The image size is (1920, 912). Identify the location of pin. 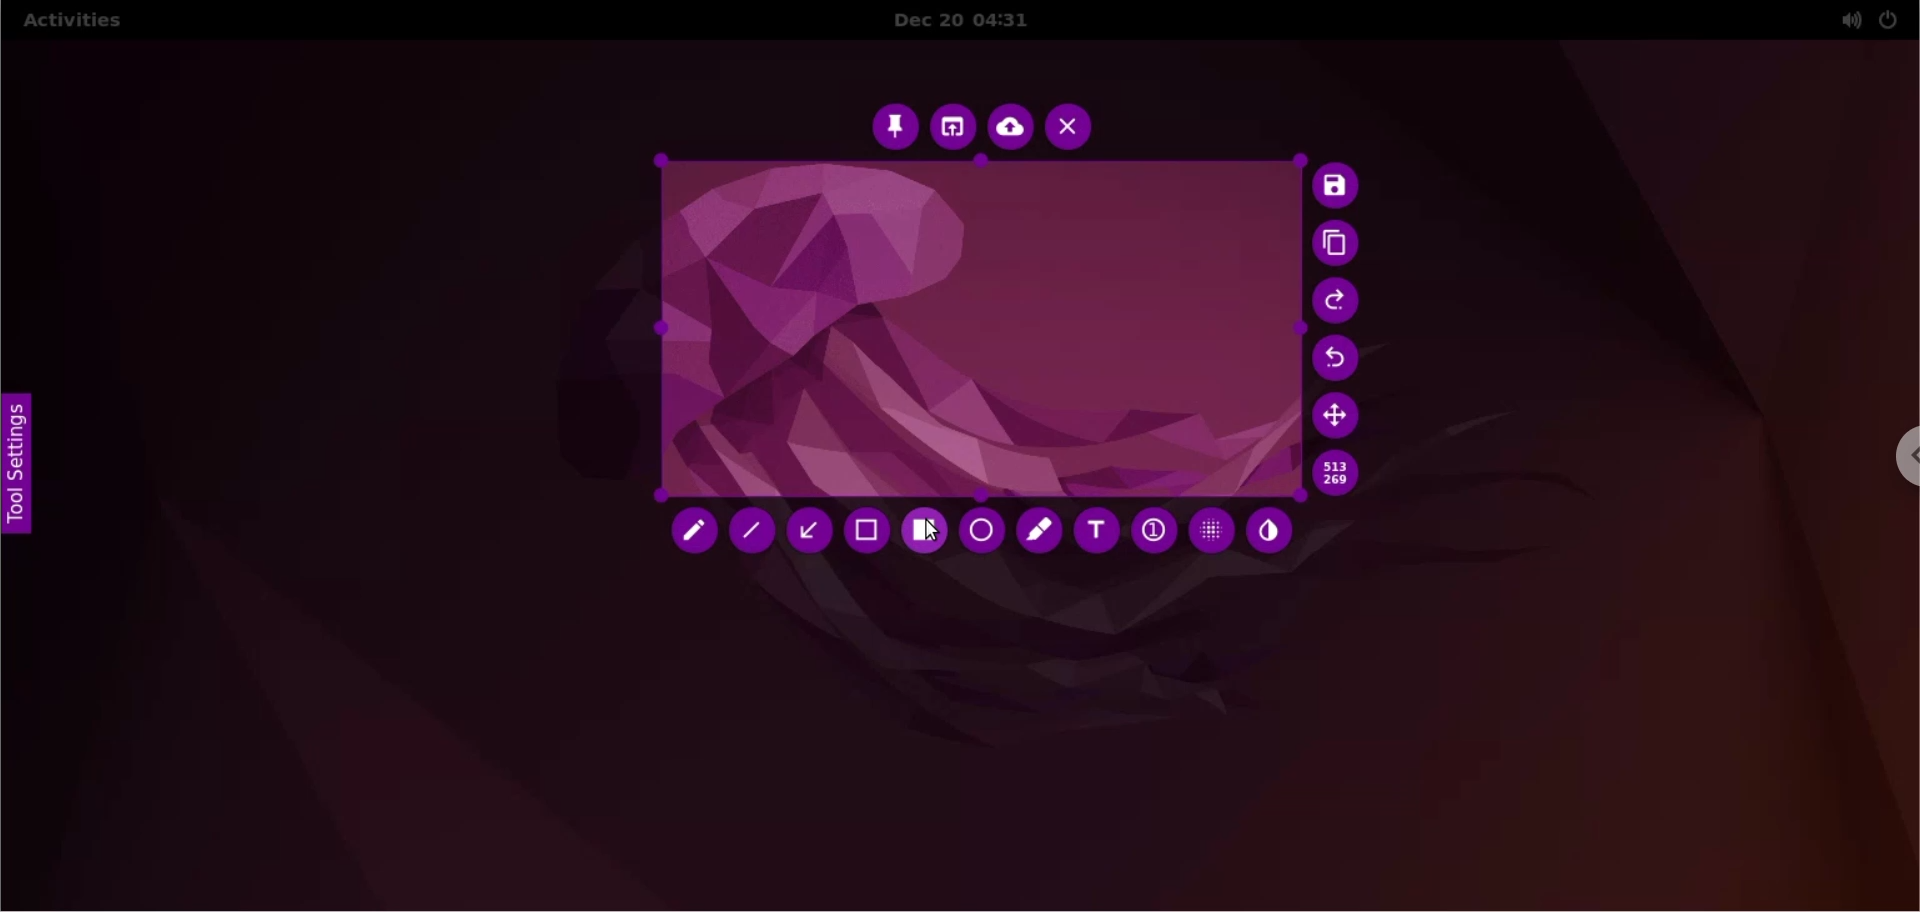
(895, 126).